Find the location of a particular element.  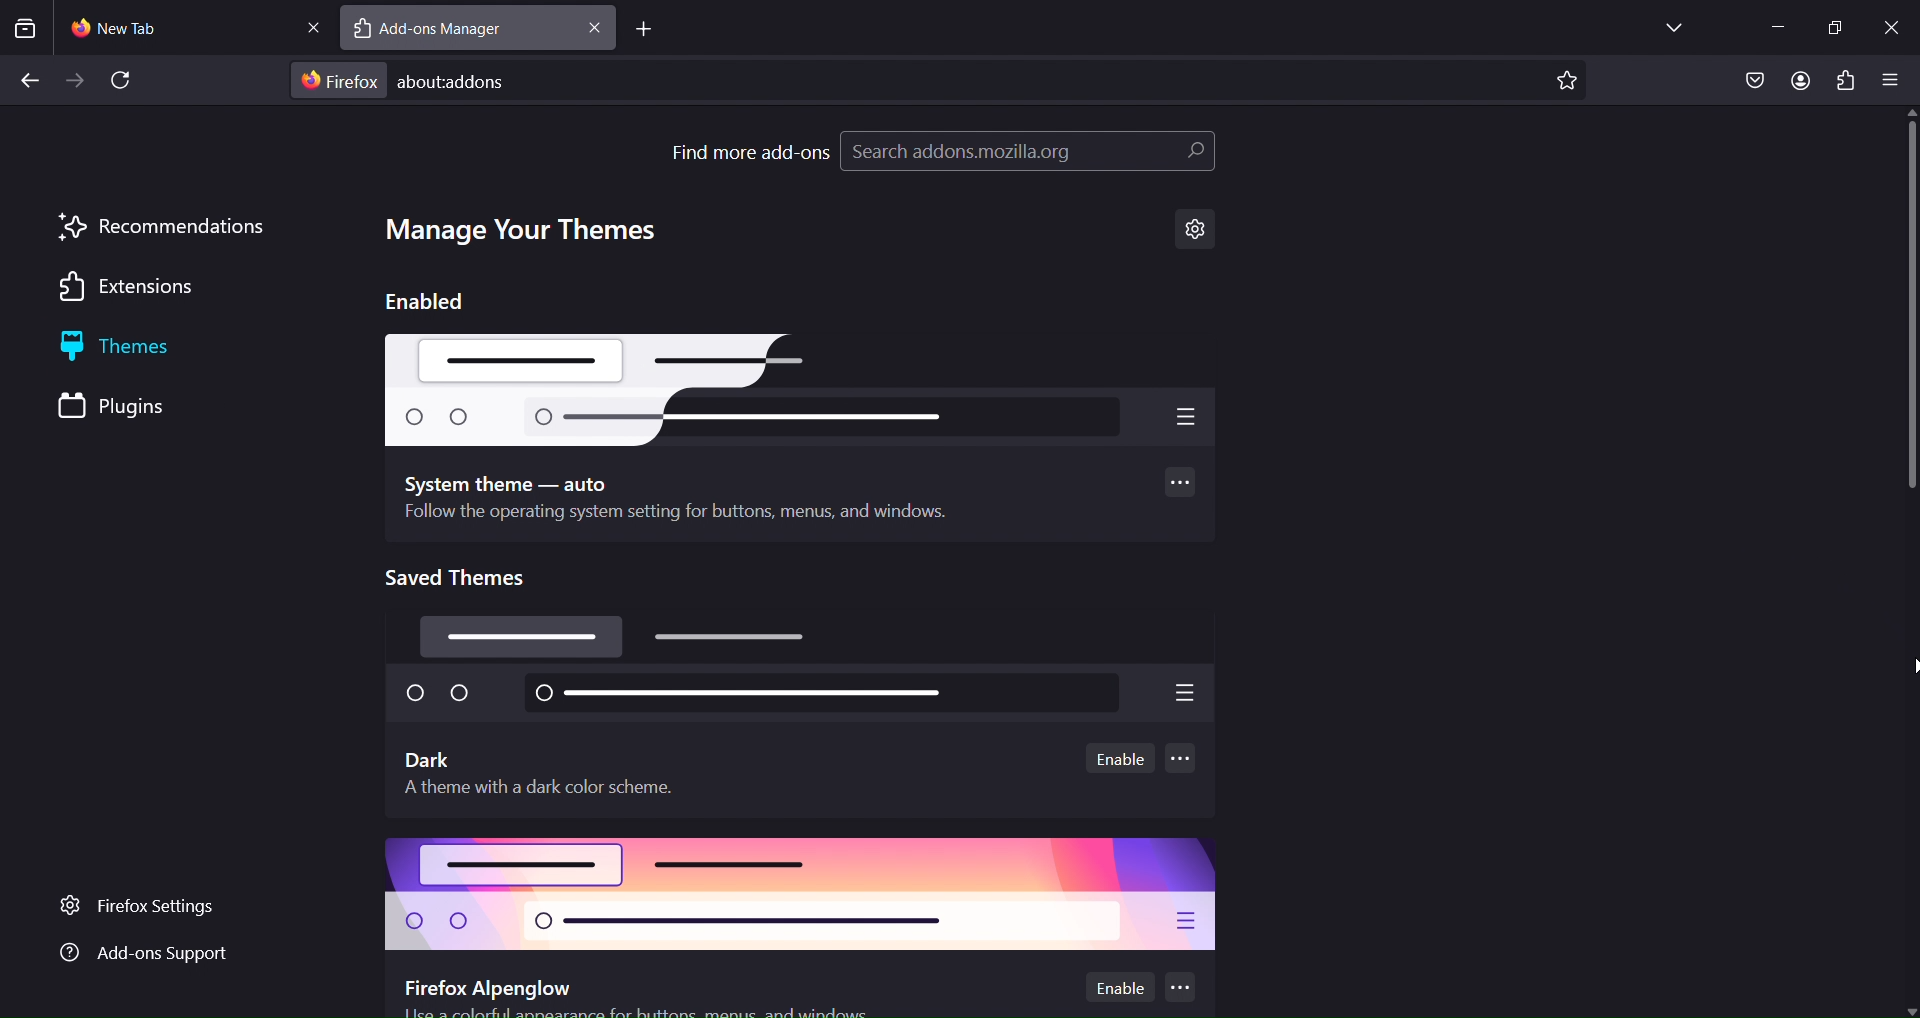

open application menu is located at coordinates (1891, 82).